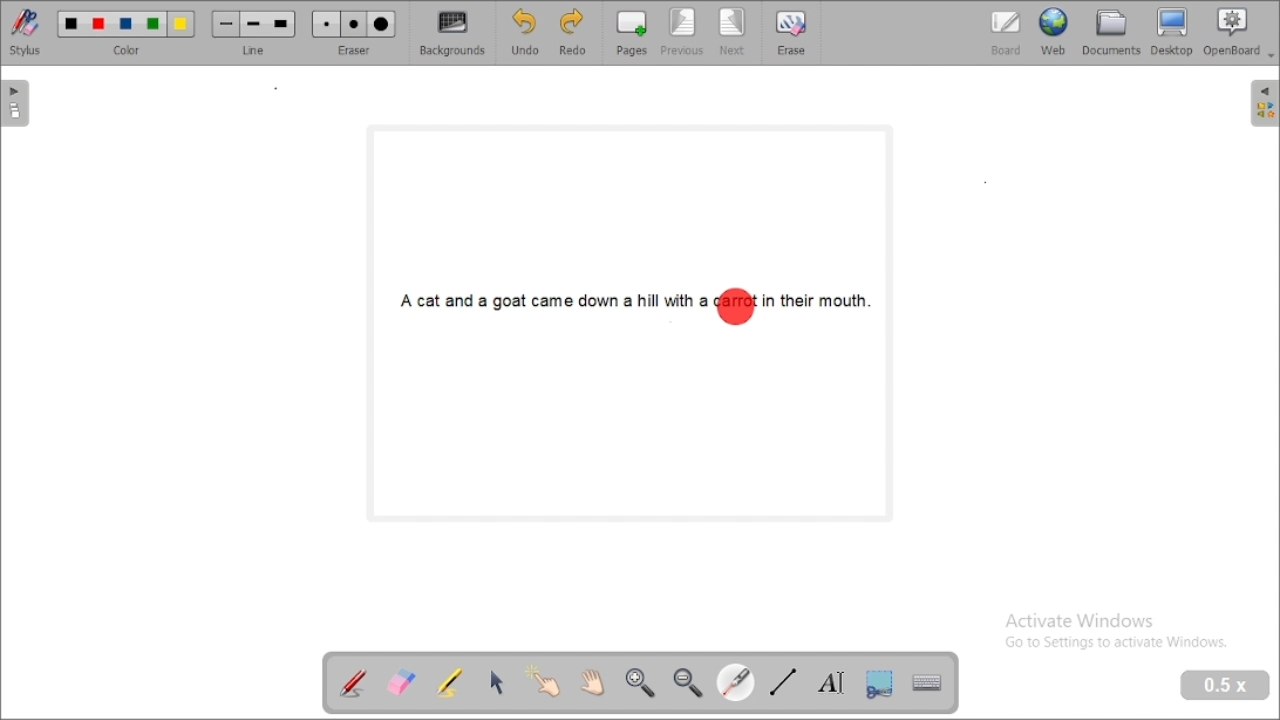  I want to click on document, so click(1112, 32).